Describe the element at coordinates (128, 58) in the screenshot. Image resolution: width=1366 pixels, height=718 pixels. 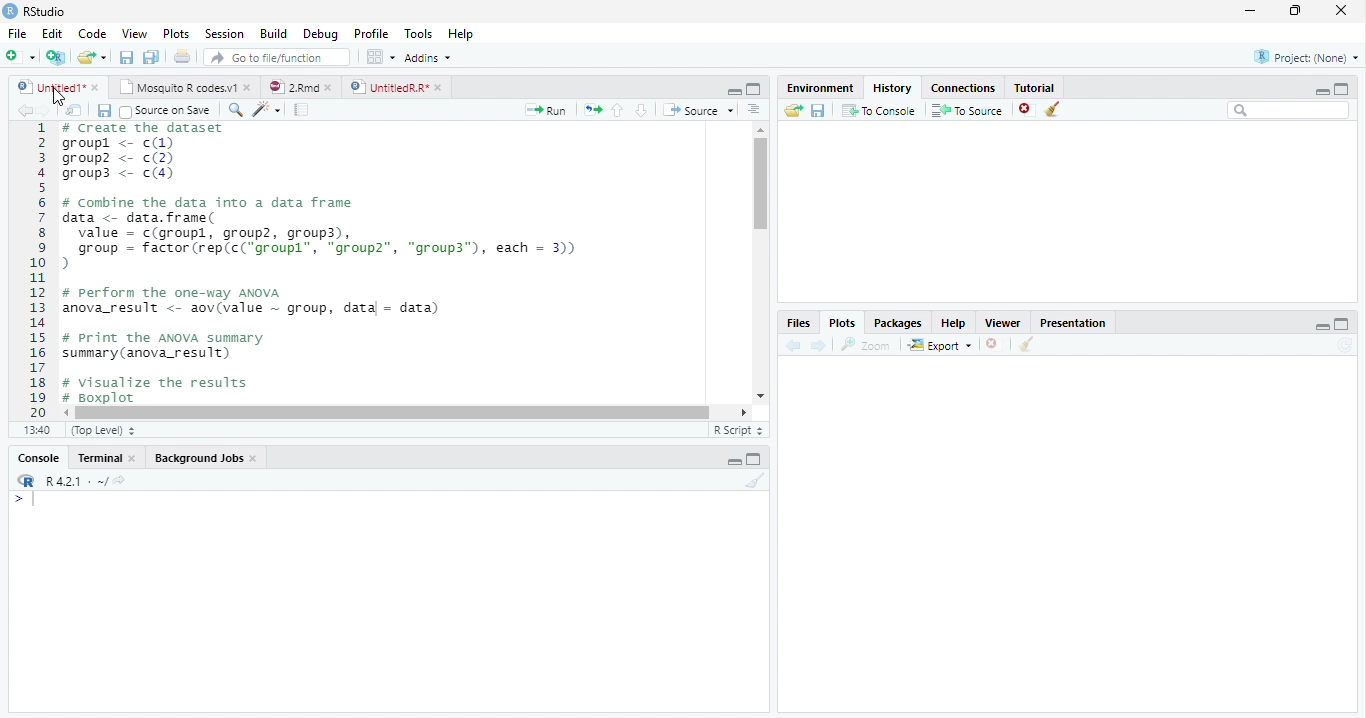
I see `Save` at that location.